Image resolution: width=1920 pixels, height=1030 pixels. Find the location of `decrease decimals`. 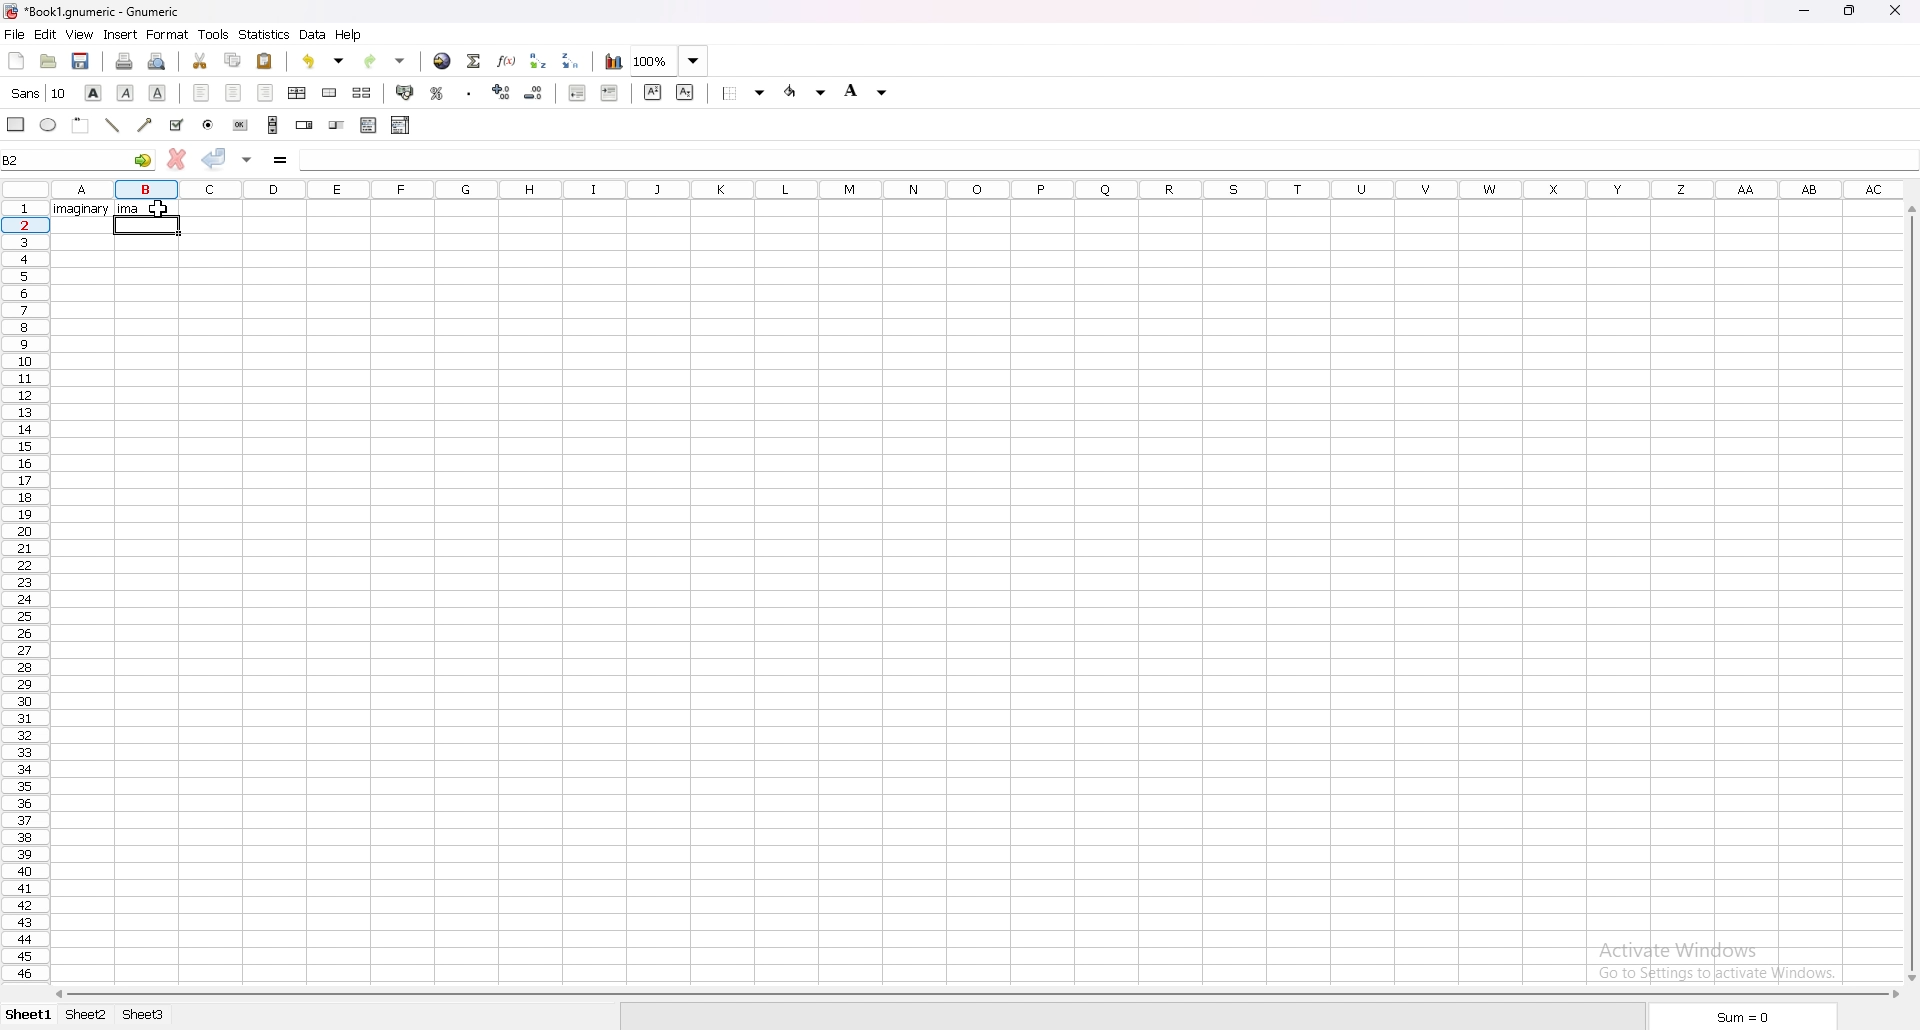

decrease decimals is located at coordinates (534, 93).